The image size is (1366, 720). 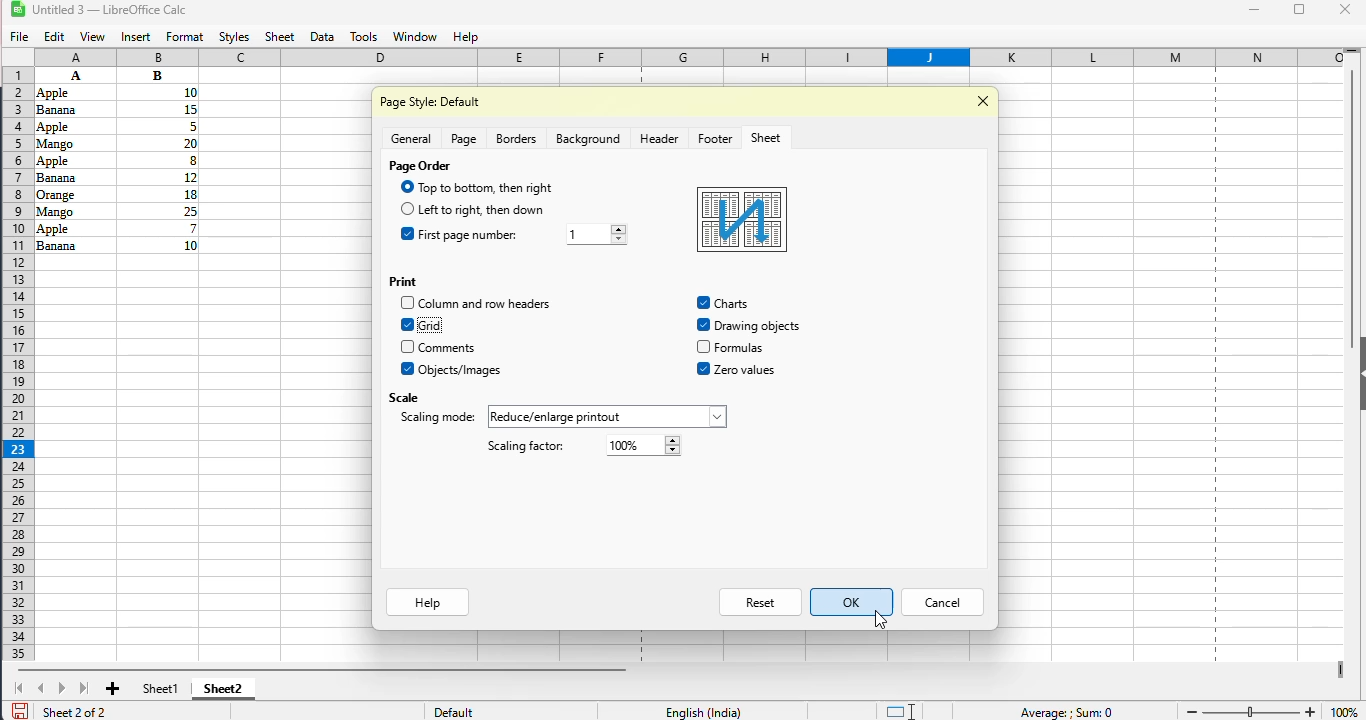 I want to click on reset, so click(x=762, y=602).